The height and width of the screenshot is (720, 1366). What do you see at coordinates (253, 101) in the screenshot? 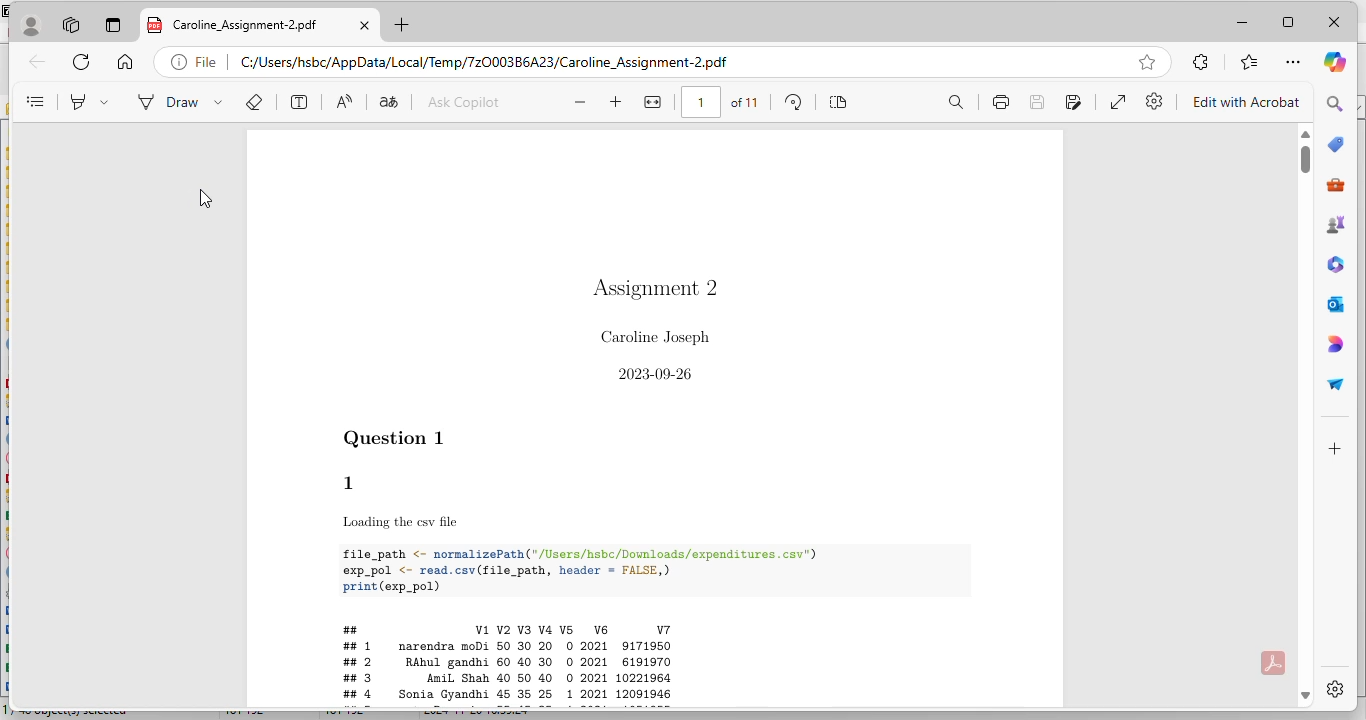
I see `erase` at bounding box center [253, 101].